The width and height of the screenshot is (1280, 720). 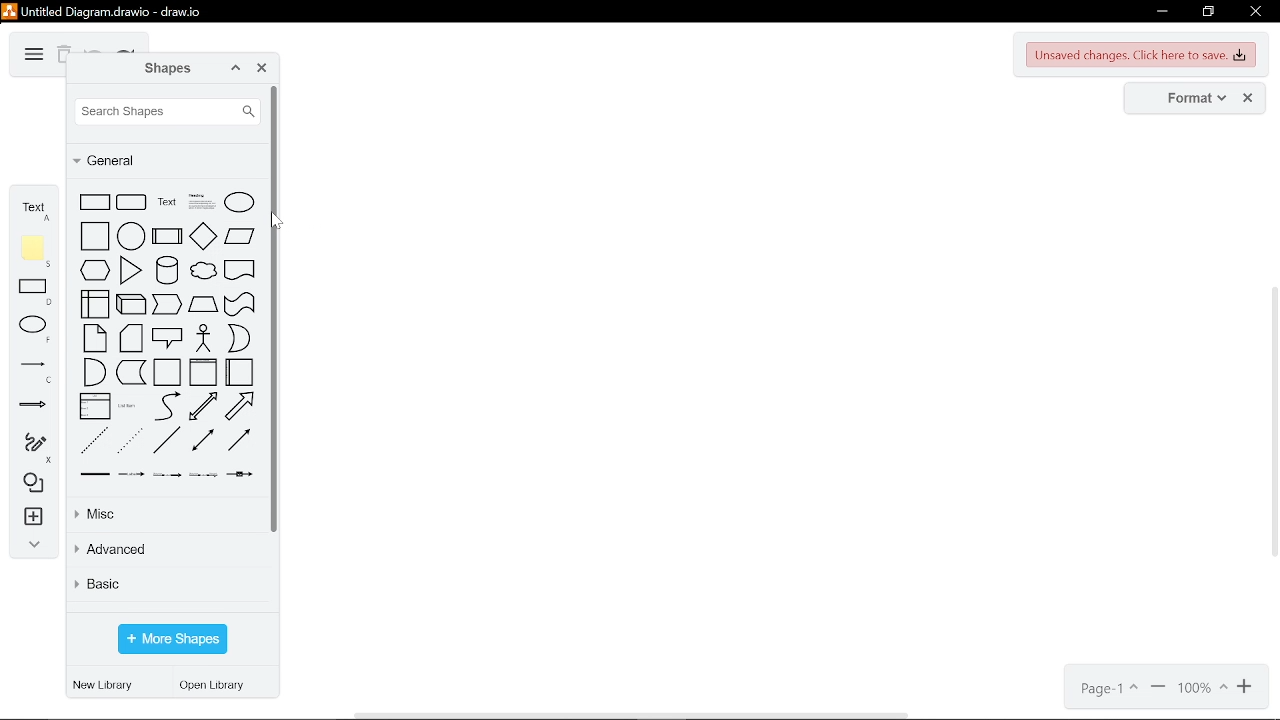 What do you see at coordinates (1247, 688) in the screenshot?
I see `zoom in` at bounding box center [1247, 688].